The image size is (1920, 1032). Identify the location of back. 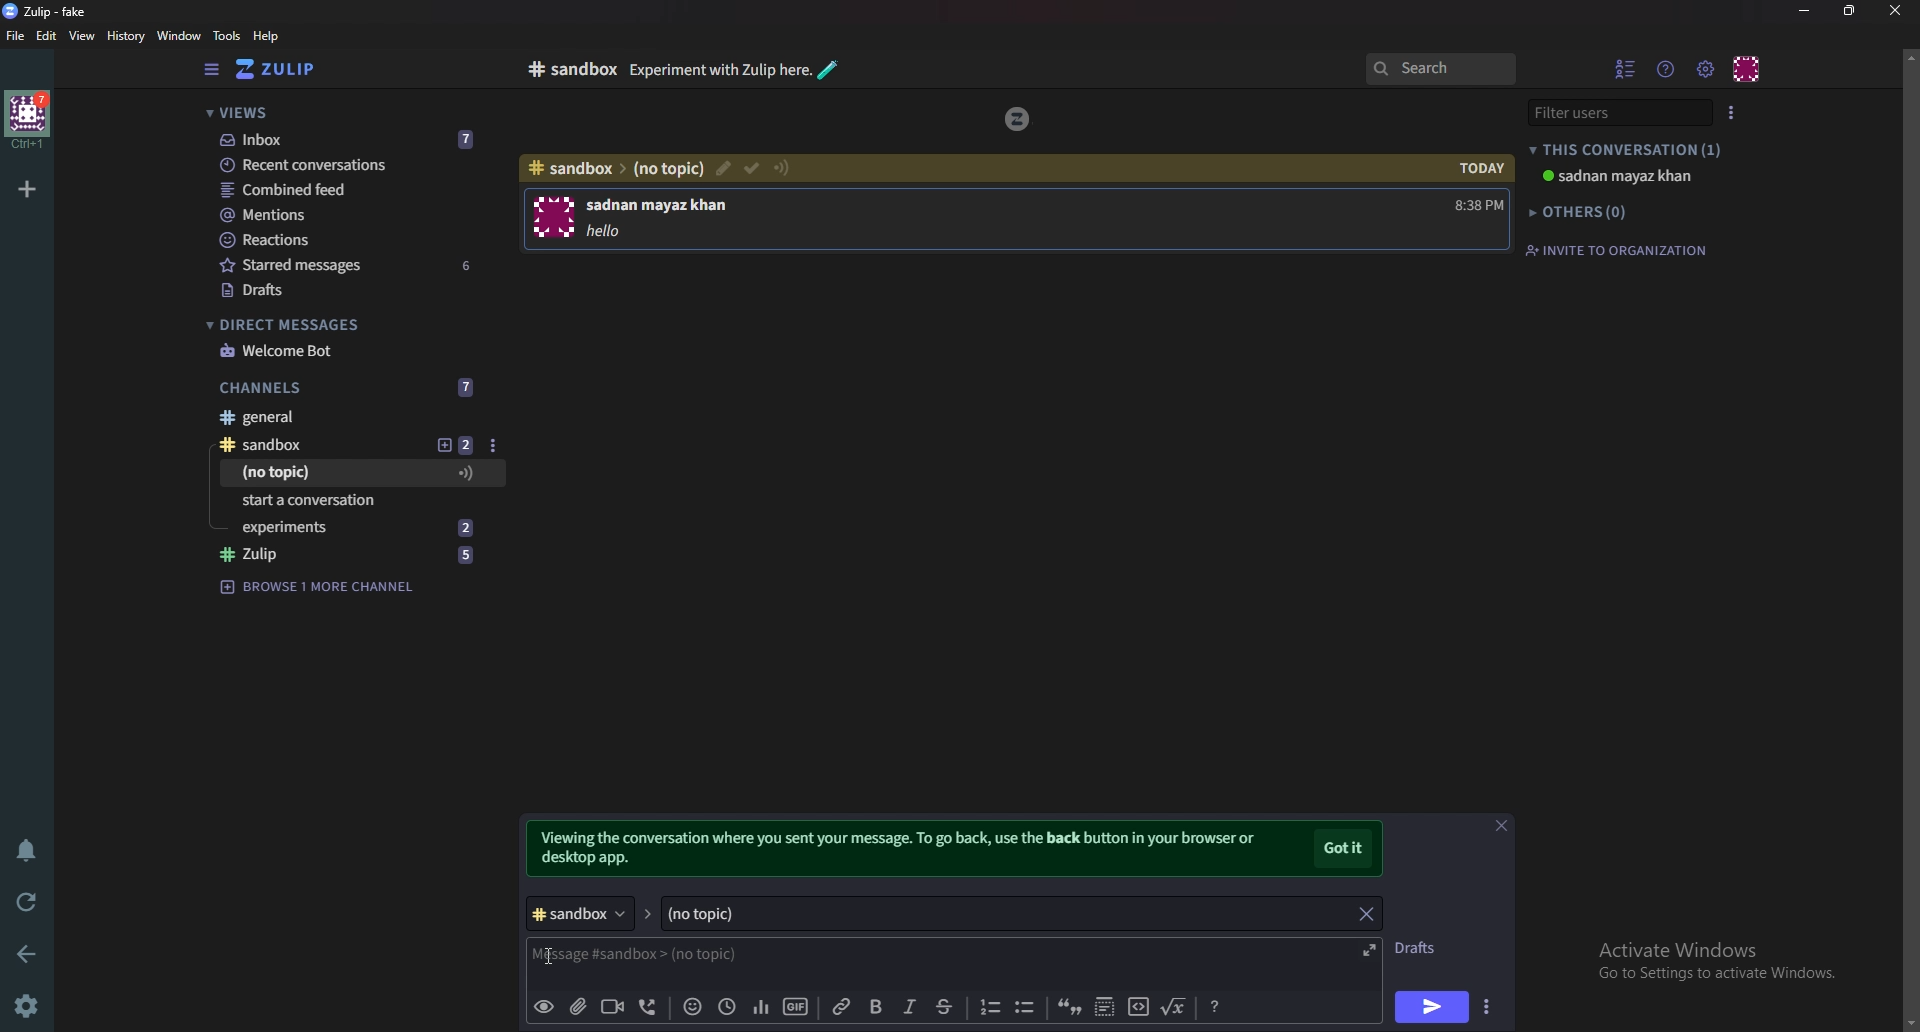
(28, 955).